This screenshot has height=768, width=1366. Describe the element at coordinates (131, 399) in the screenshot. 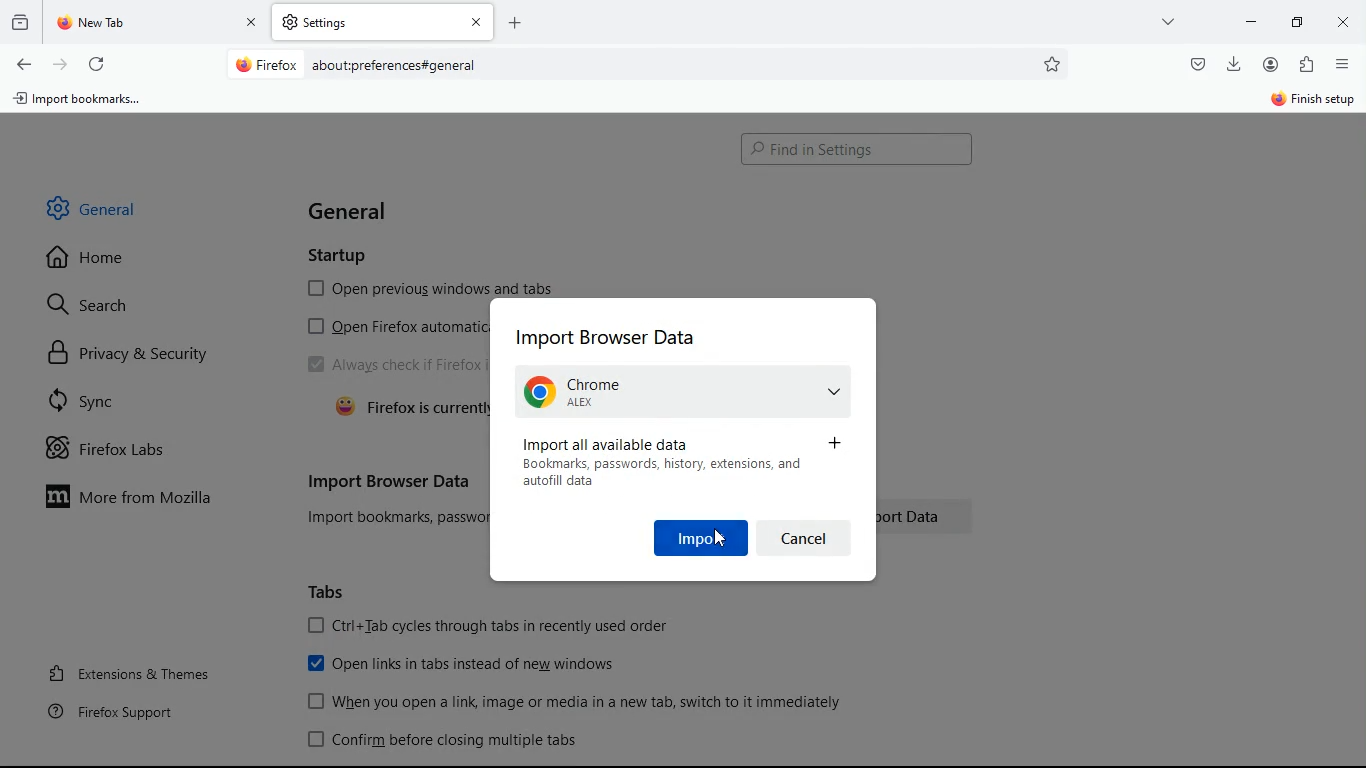

I see `sync` at that location.